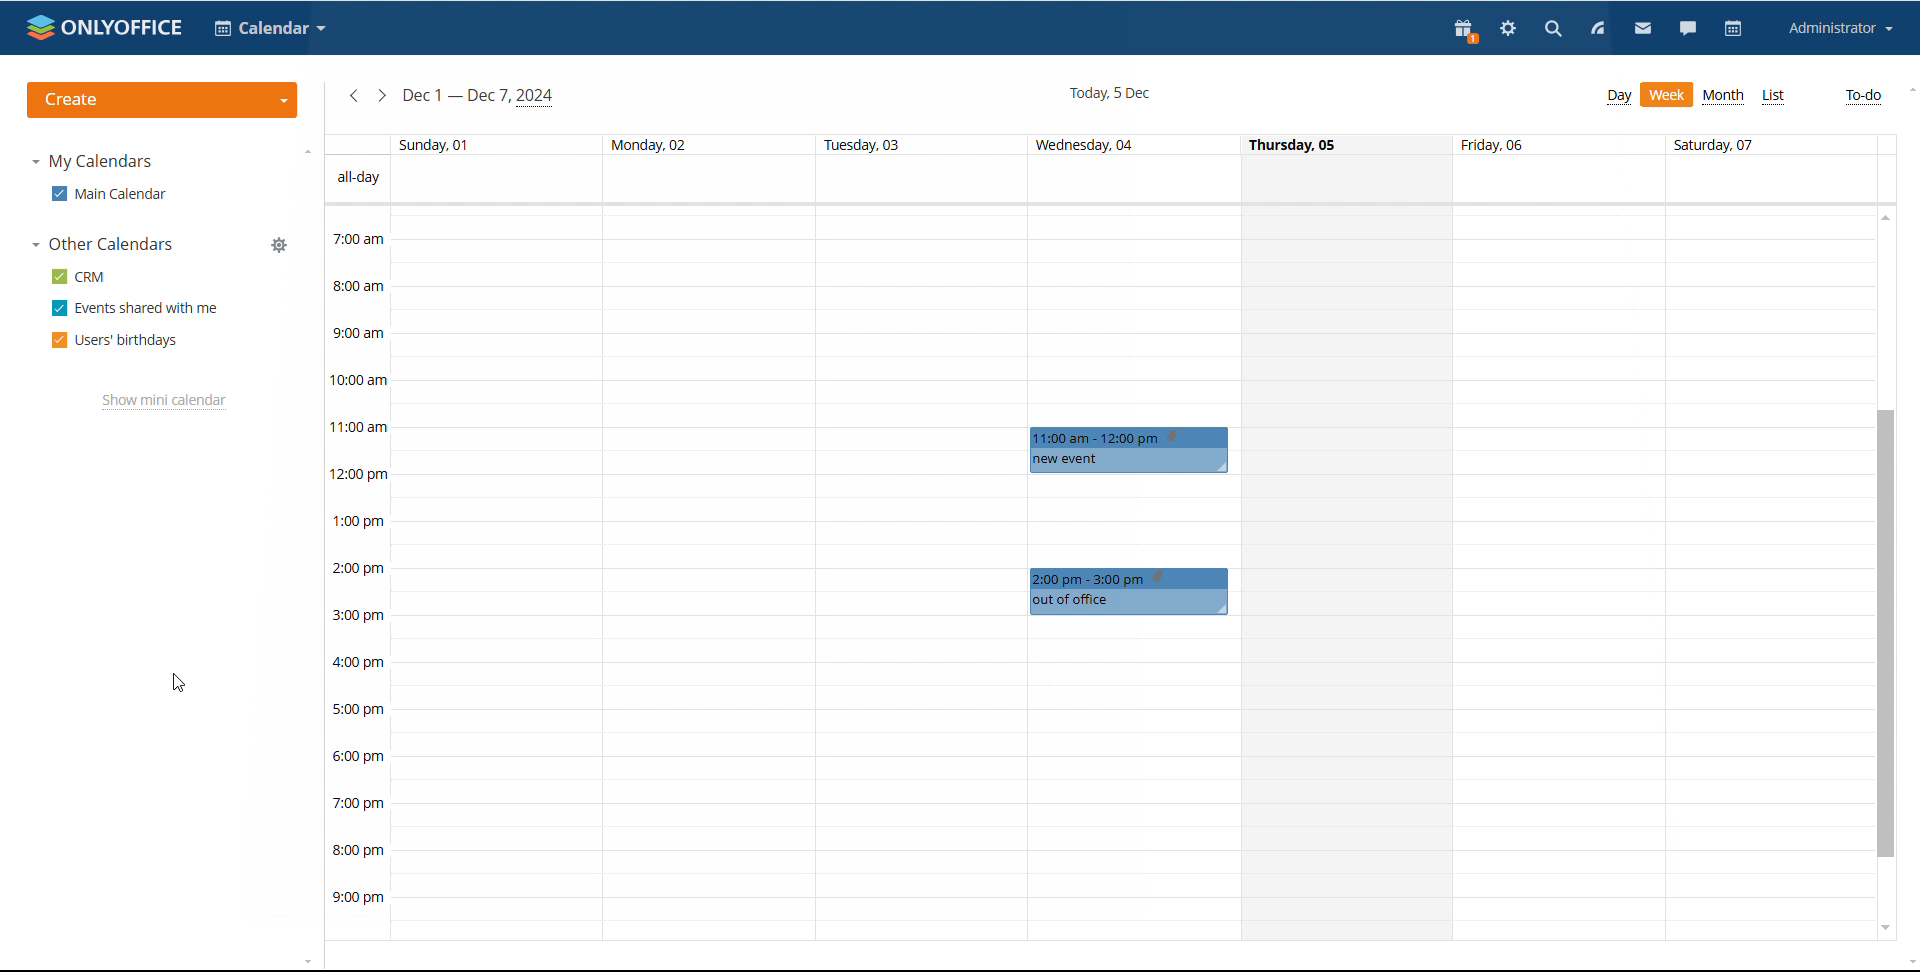 The height and width of the screenshot is (972, 1920). Describe the element at coordinates (111, 193) in the screenshot. I see `main calendar` at that location.